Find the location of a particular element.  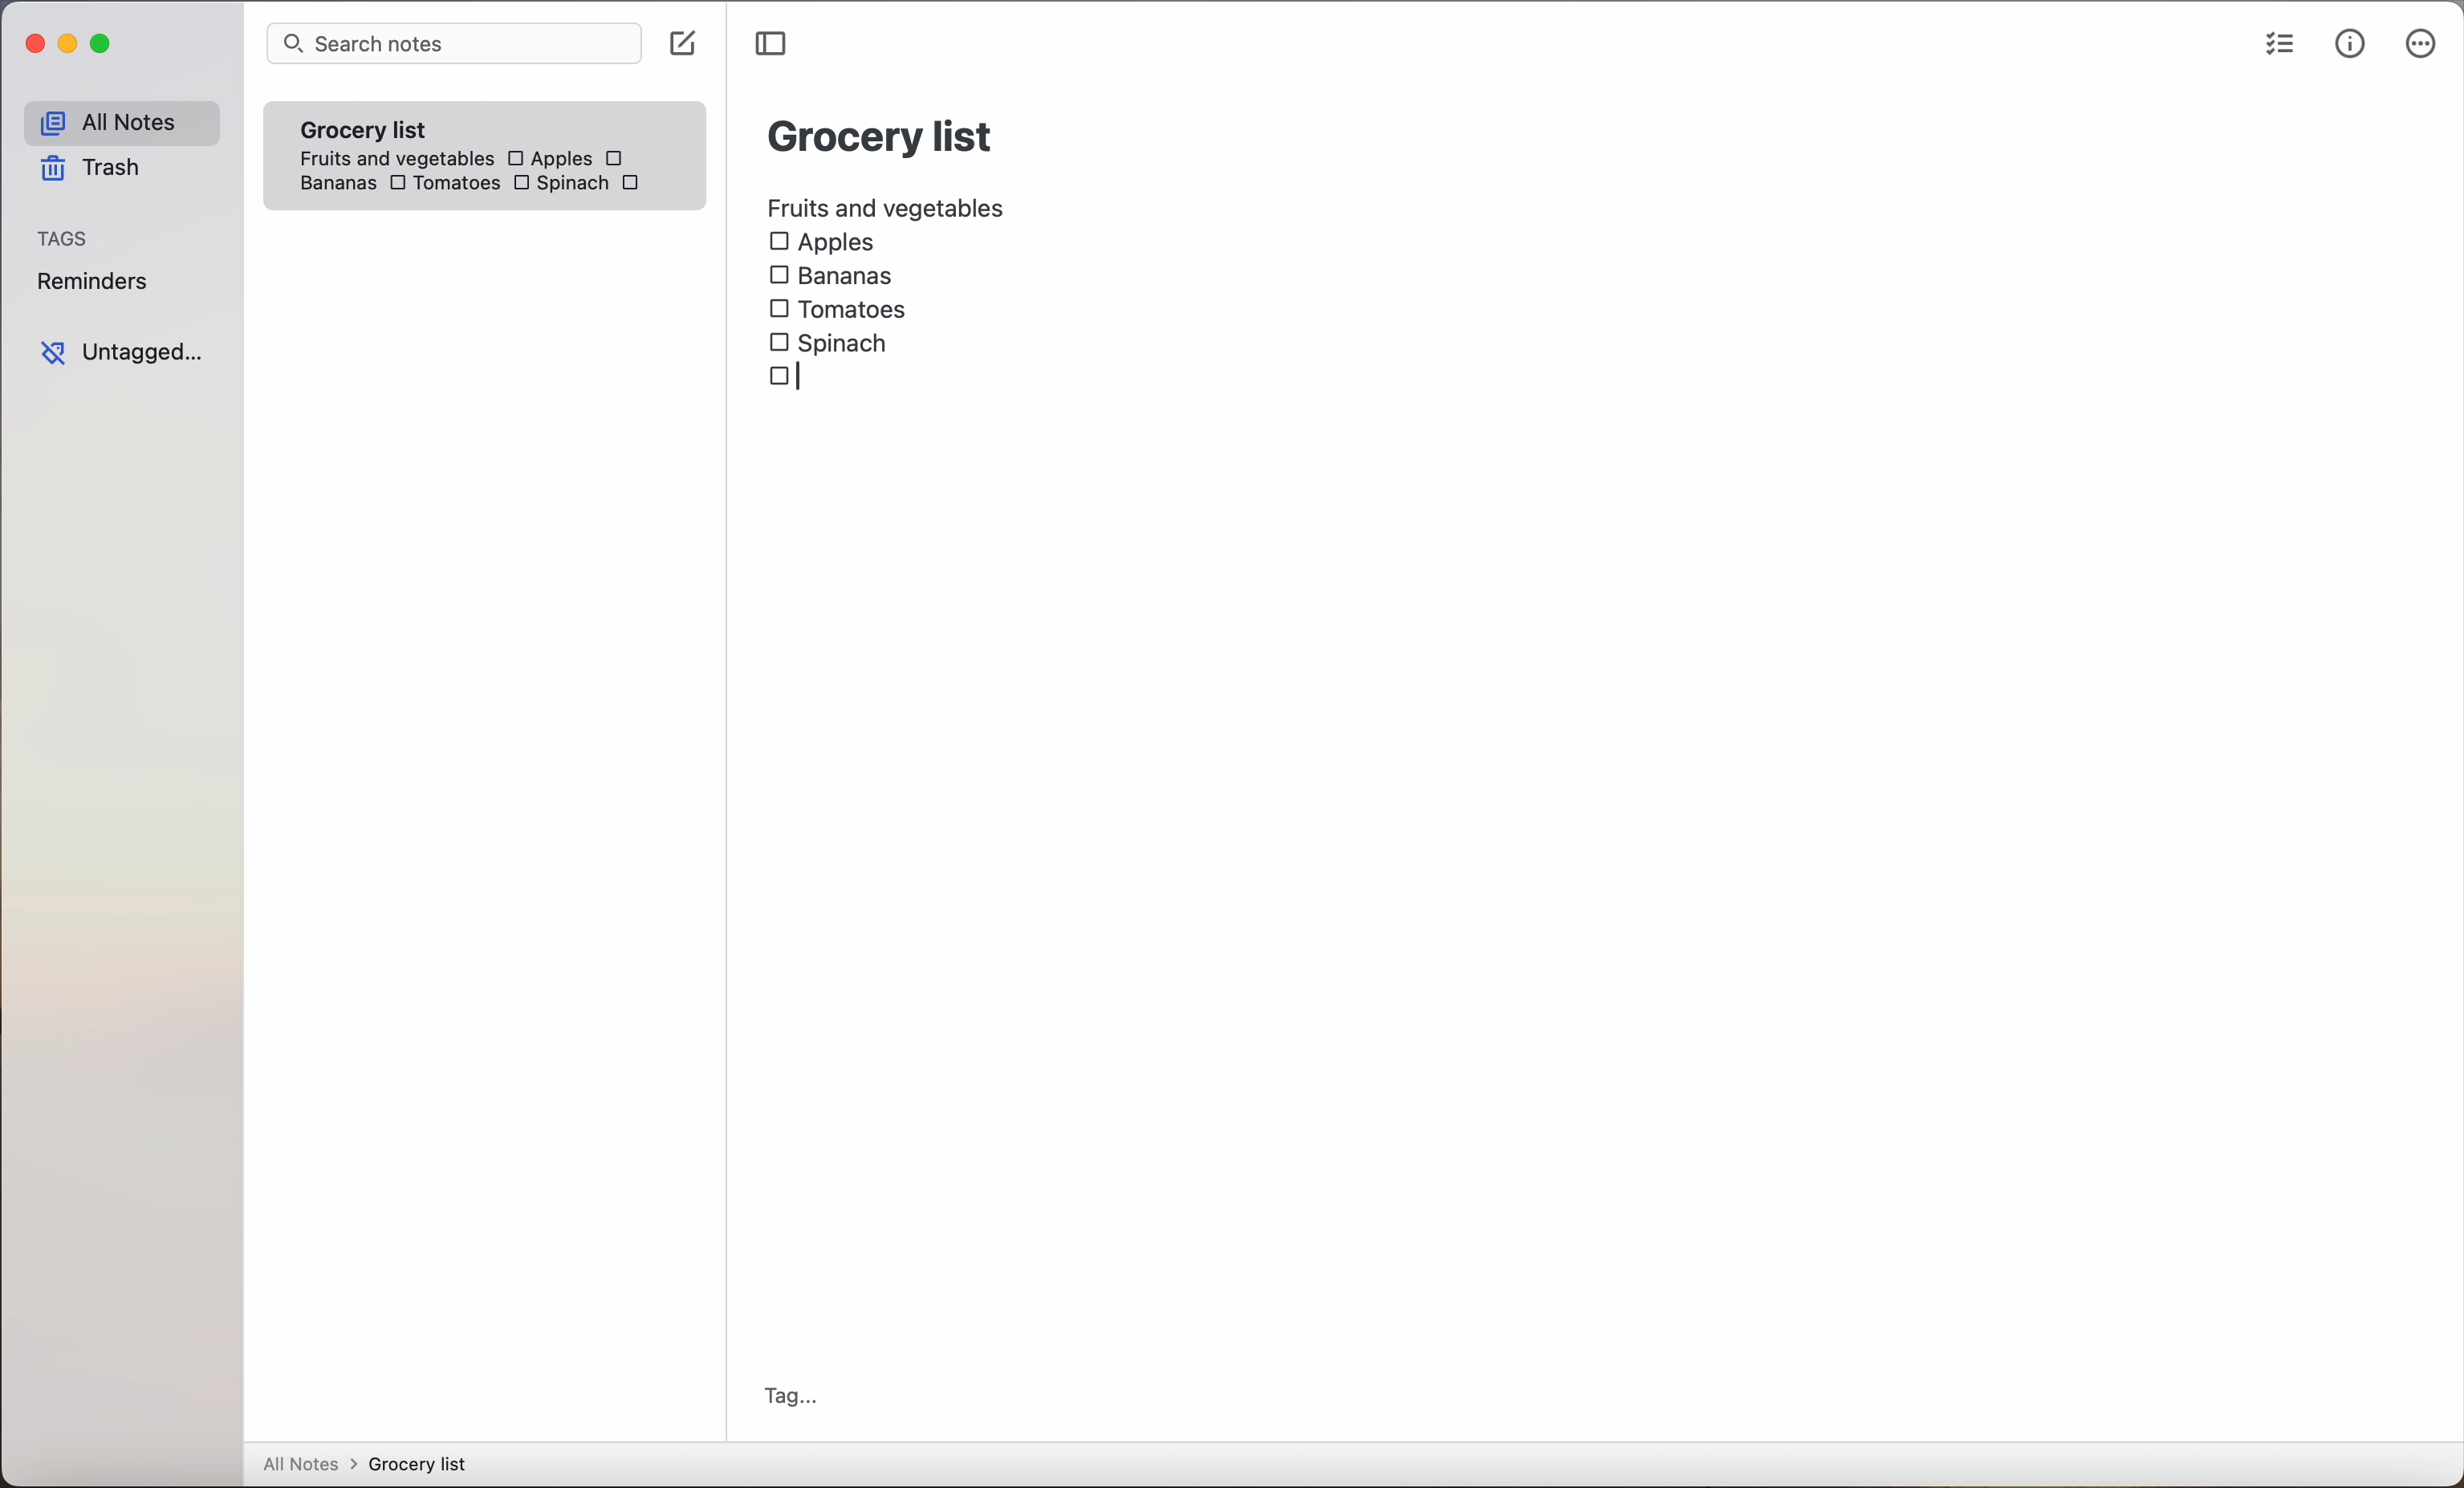

metrics is located at coordinates (2350, 45).